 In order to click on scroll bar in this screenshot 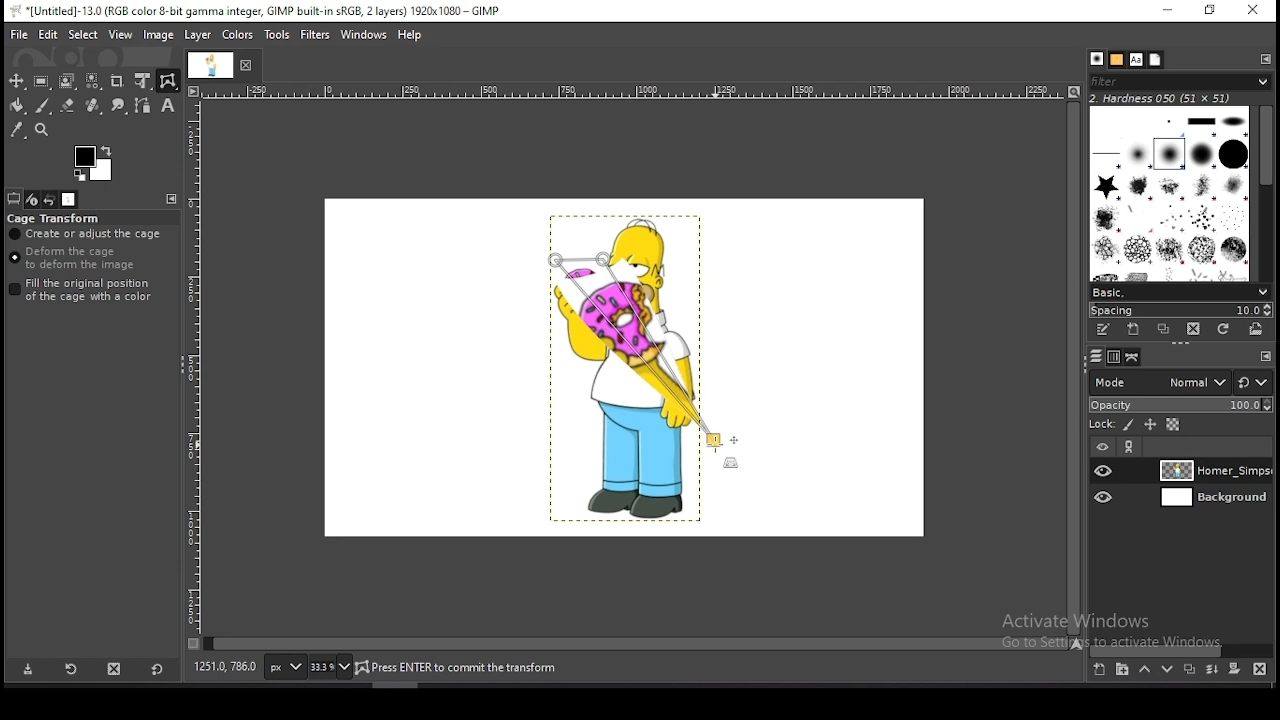, I will do `click(1072, 367)`.